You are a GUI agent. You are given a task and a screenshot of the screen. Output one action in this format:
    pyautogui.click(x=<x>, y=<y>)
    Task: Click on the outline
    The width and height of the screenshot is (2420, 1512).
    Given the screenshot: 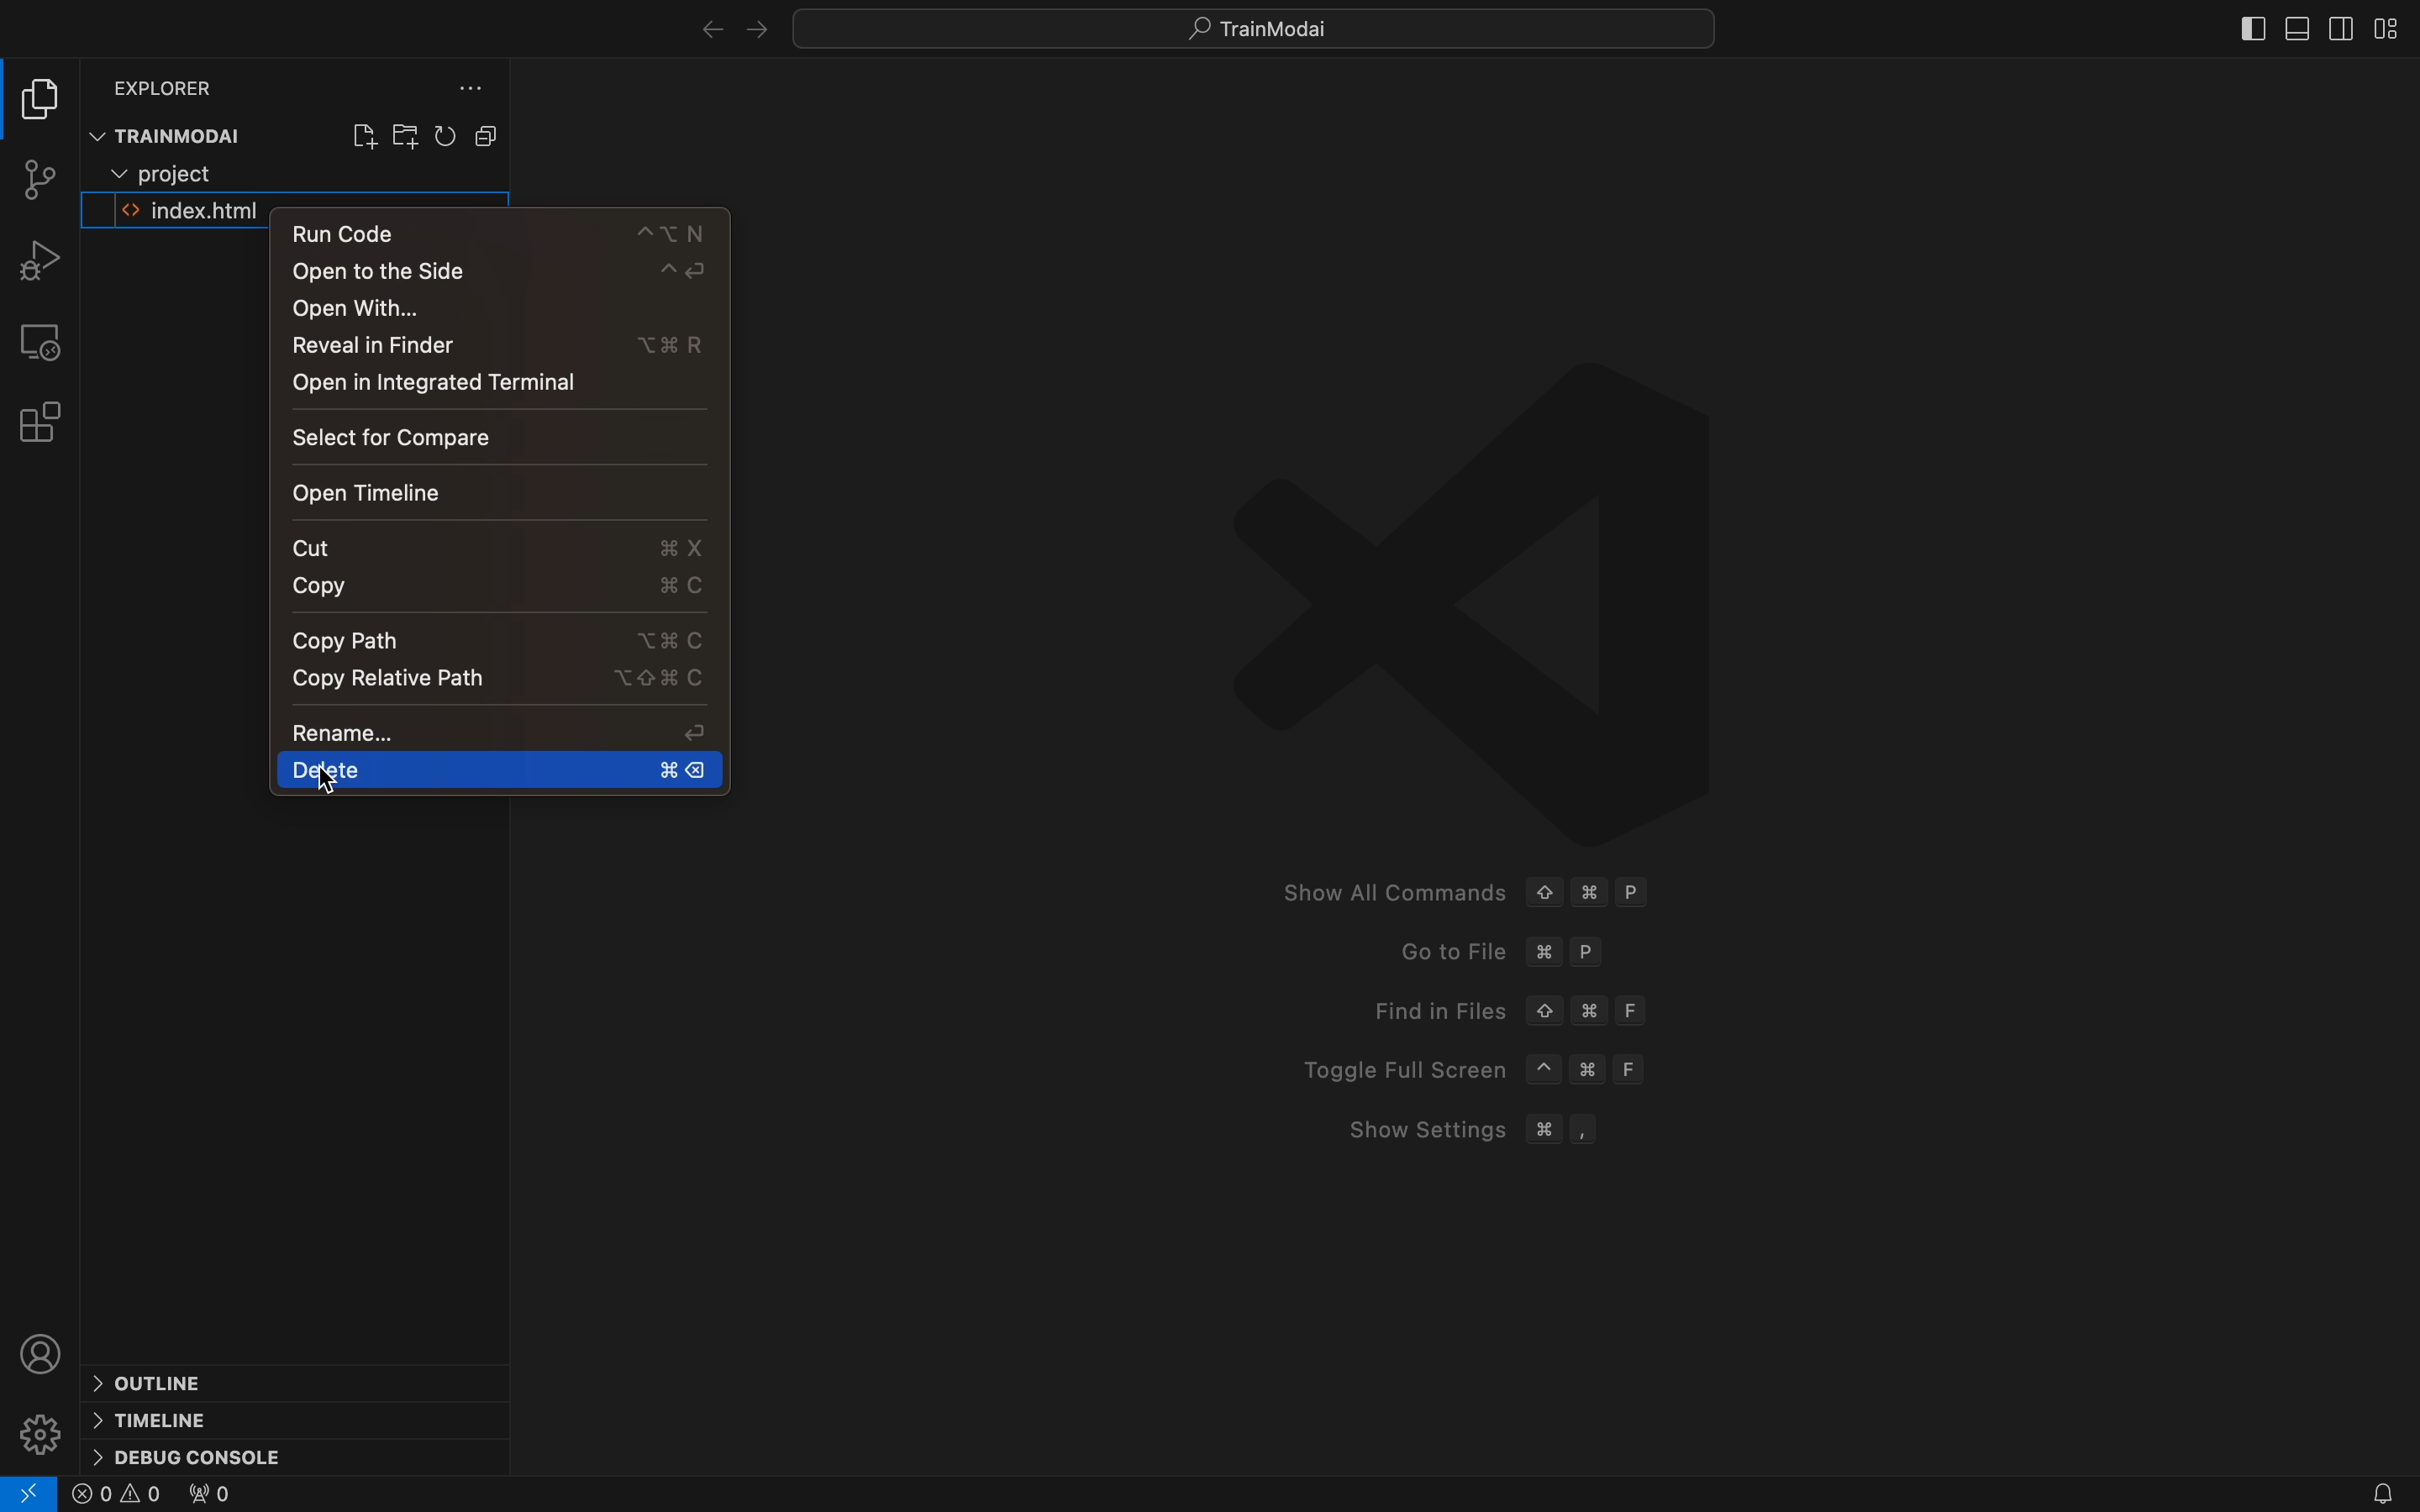 What is the action you would take?
    pyautogui.click(x=165, y=1381)
    